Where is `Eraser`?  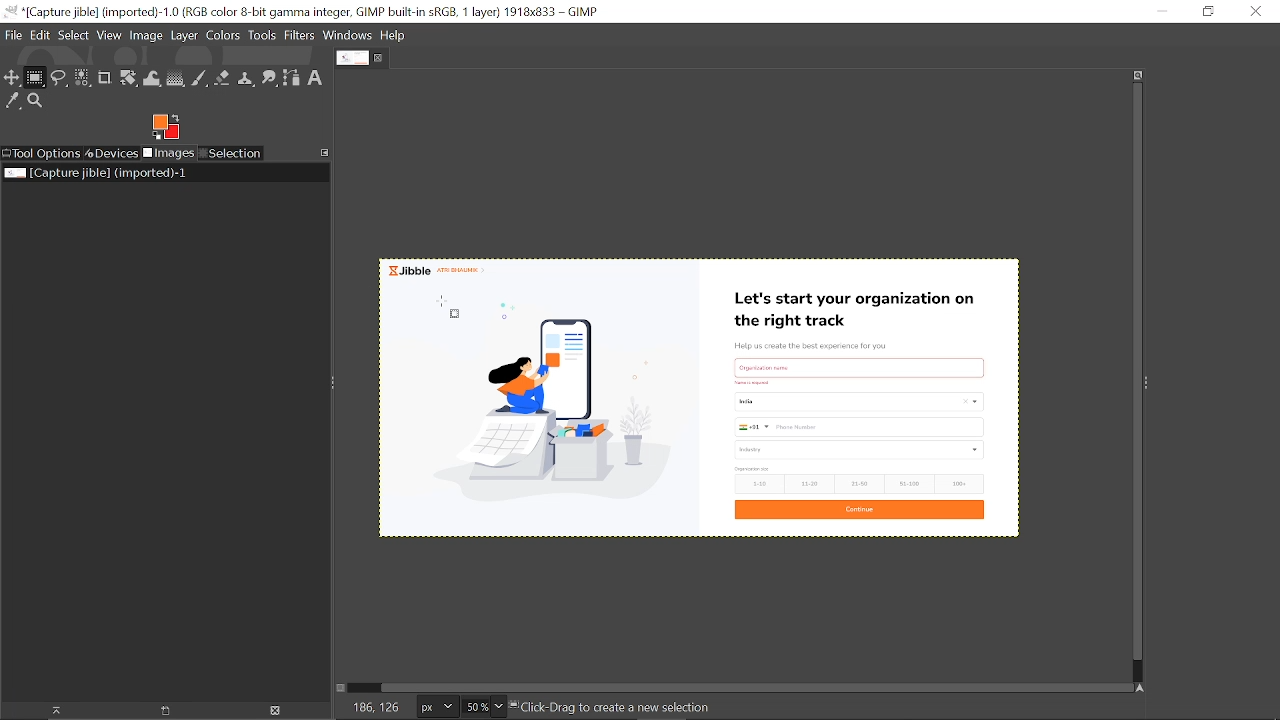
Eraser is located at coordinates (223, 79).